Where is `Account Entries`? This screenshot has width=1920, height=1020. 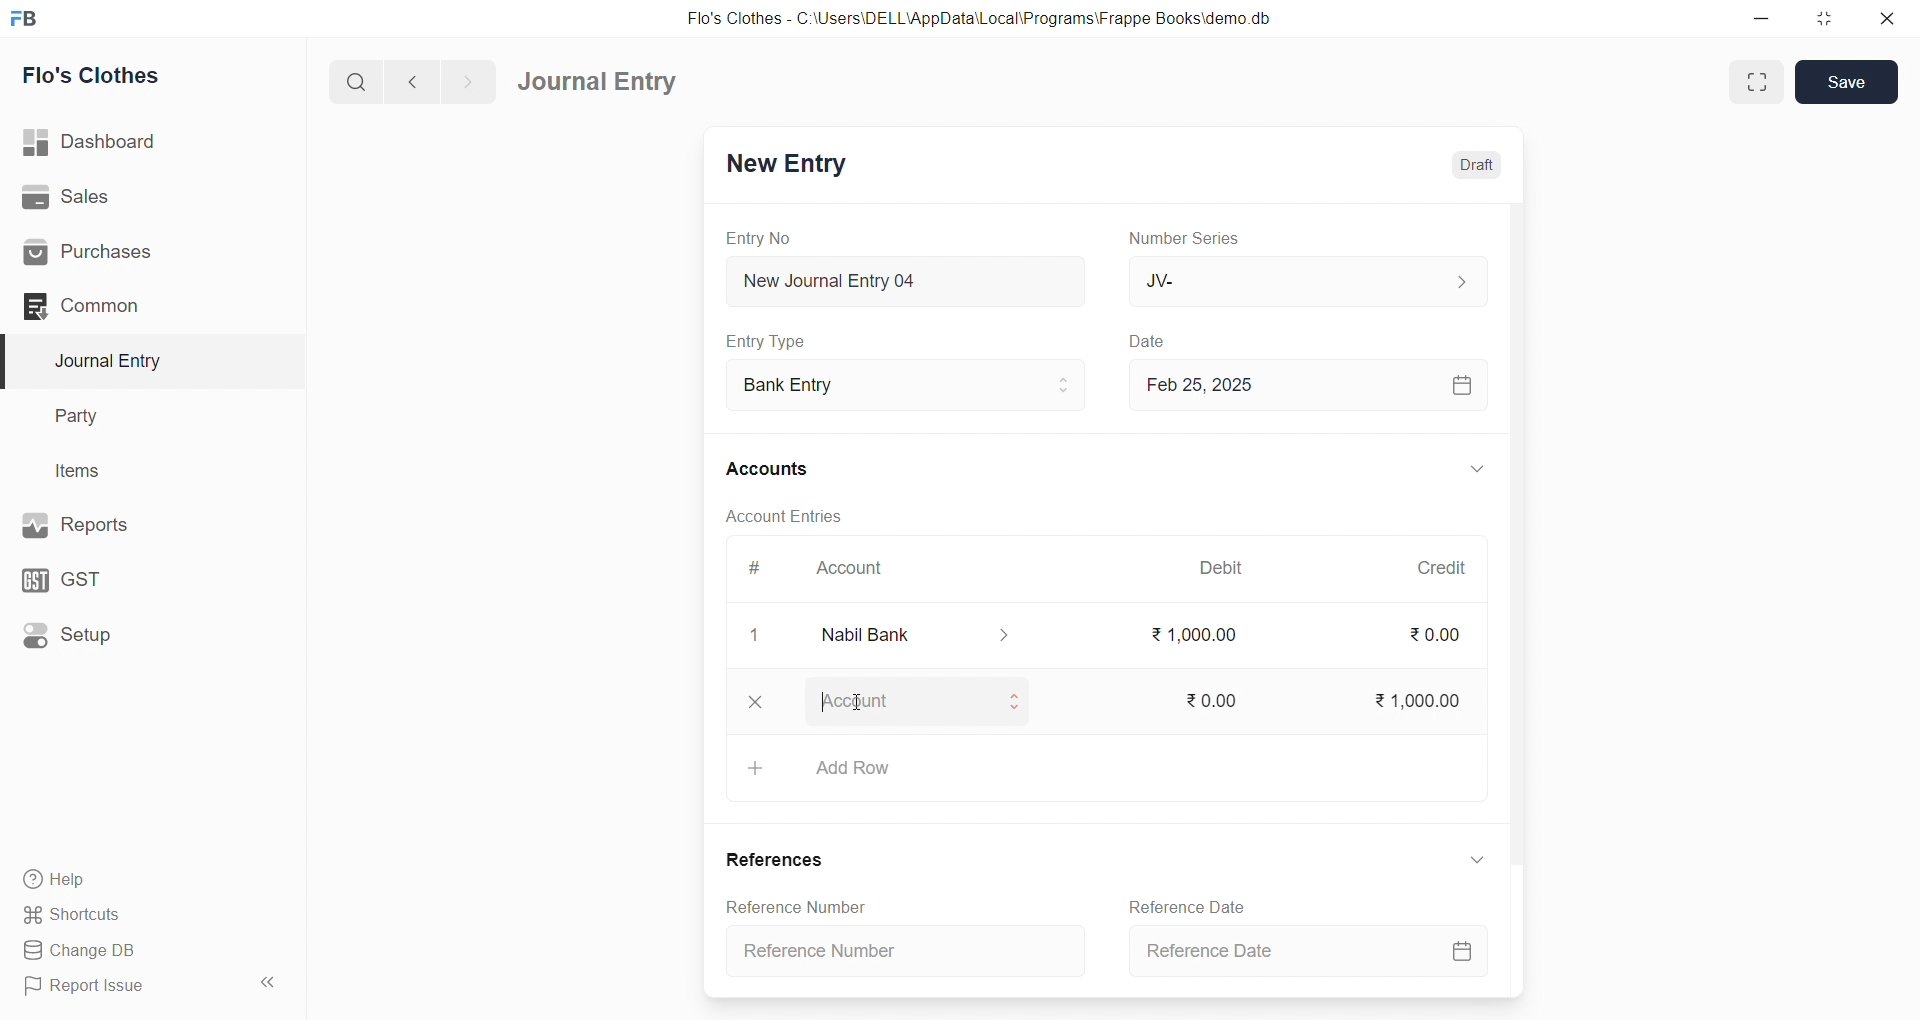 Account Entries is located at coordinates (782, 515).